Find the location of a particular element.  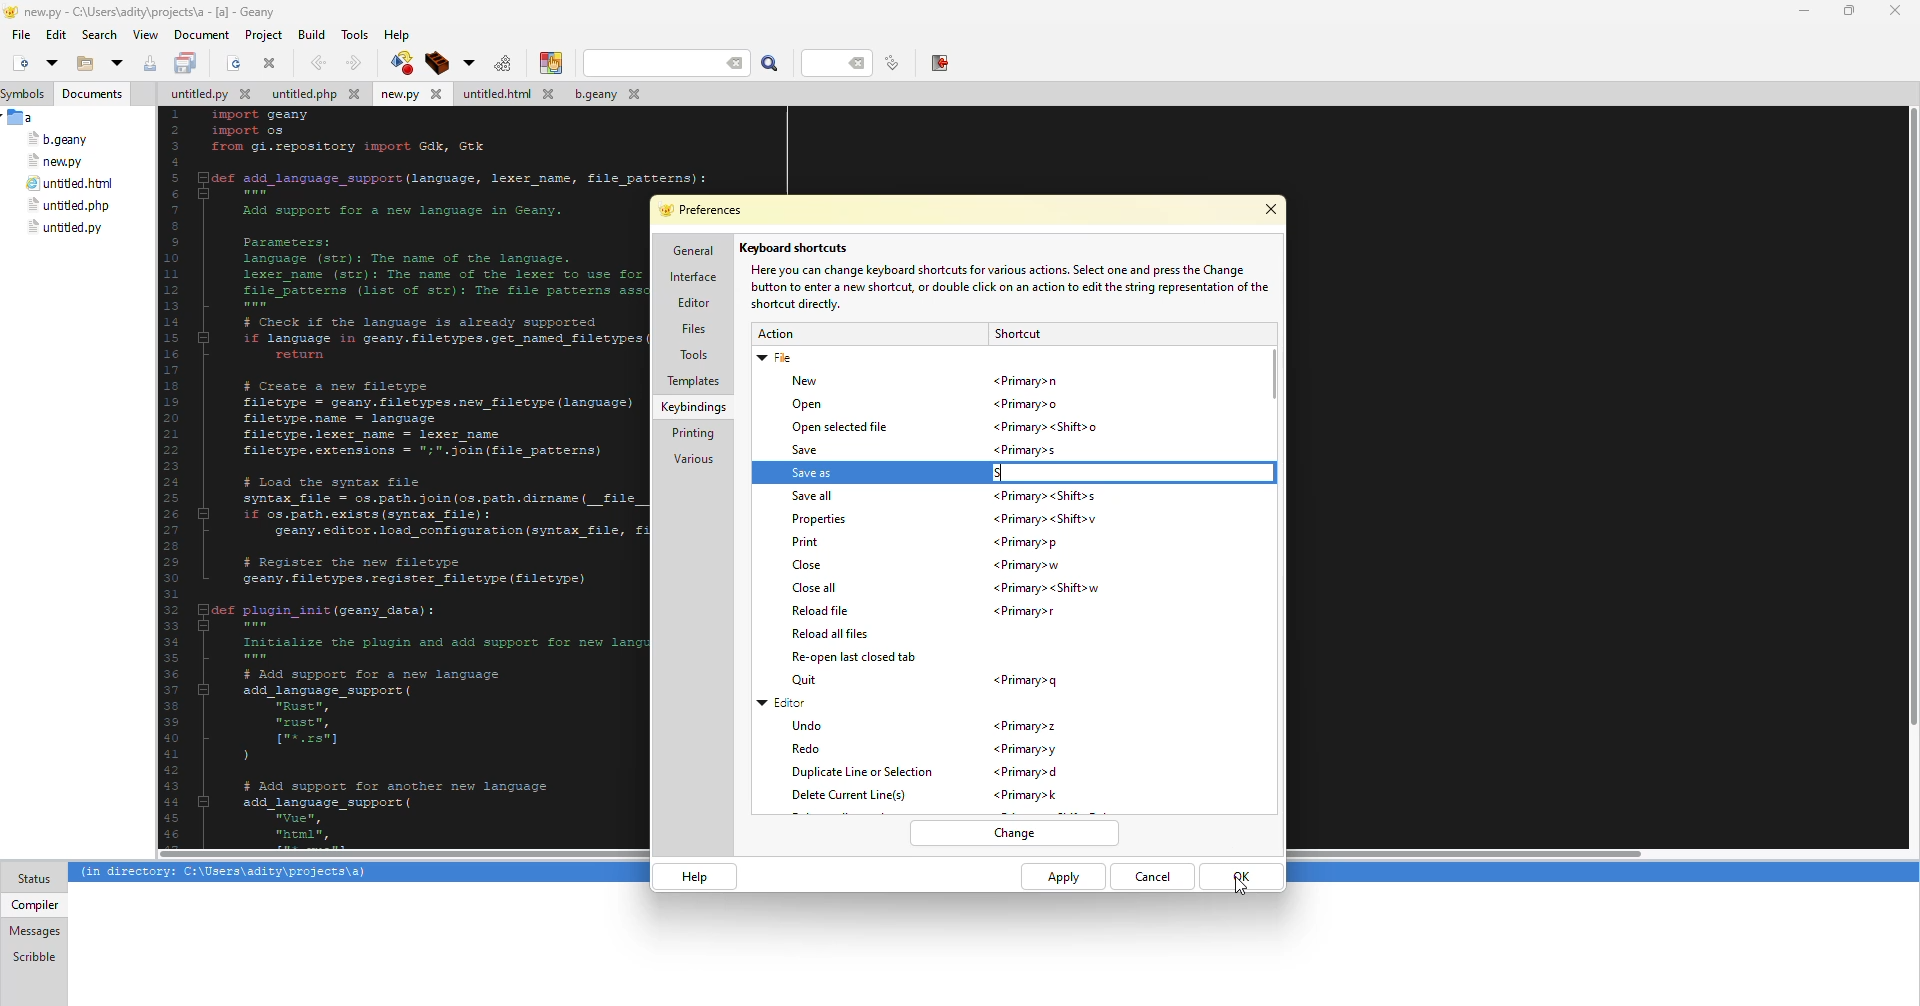

build is located at coordinates (434, 63).